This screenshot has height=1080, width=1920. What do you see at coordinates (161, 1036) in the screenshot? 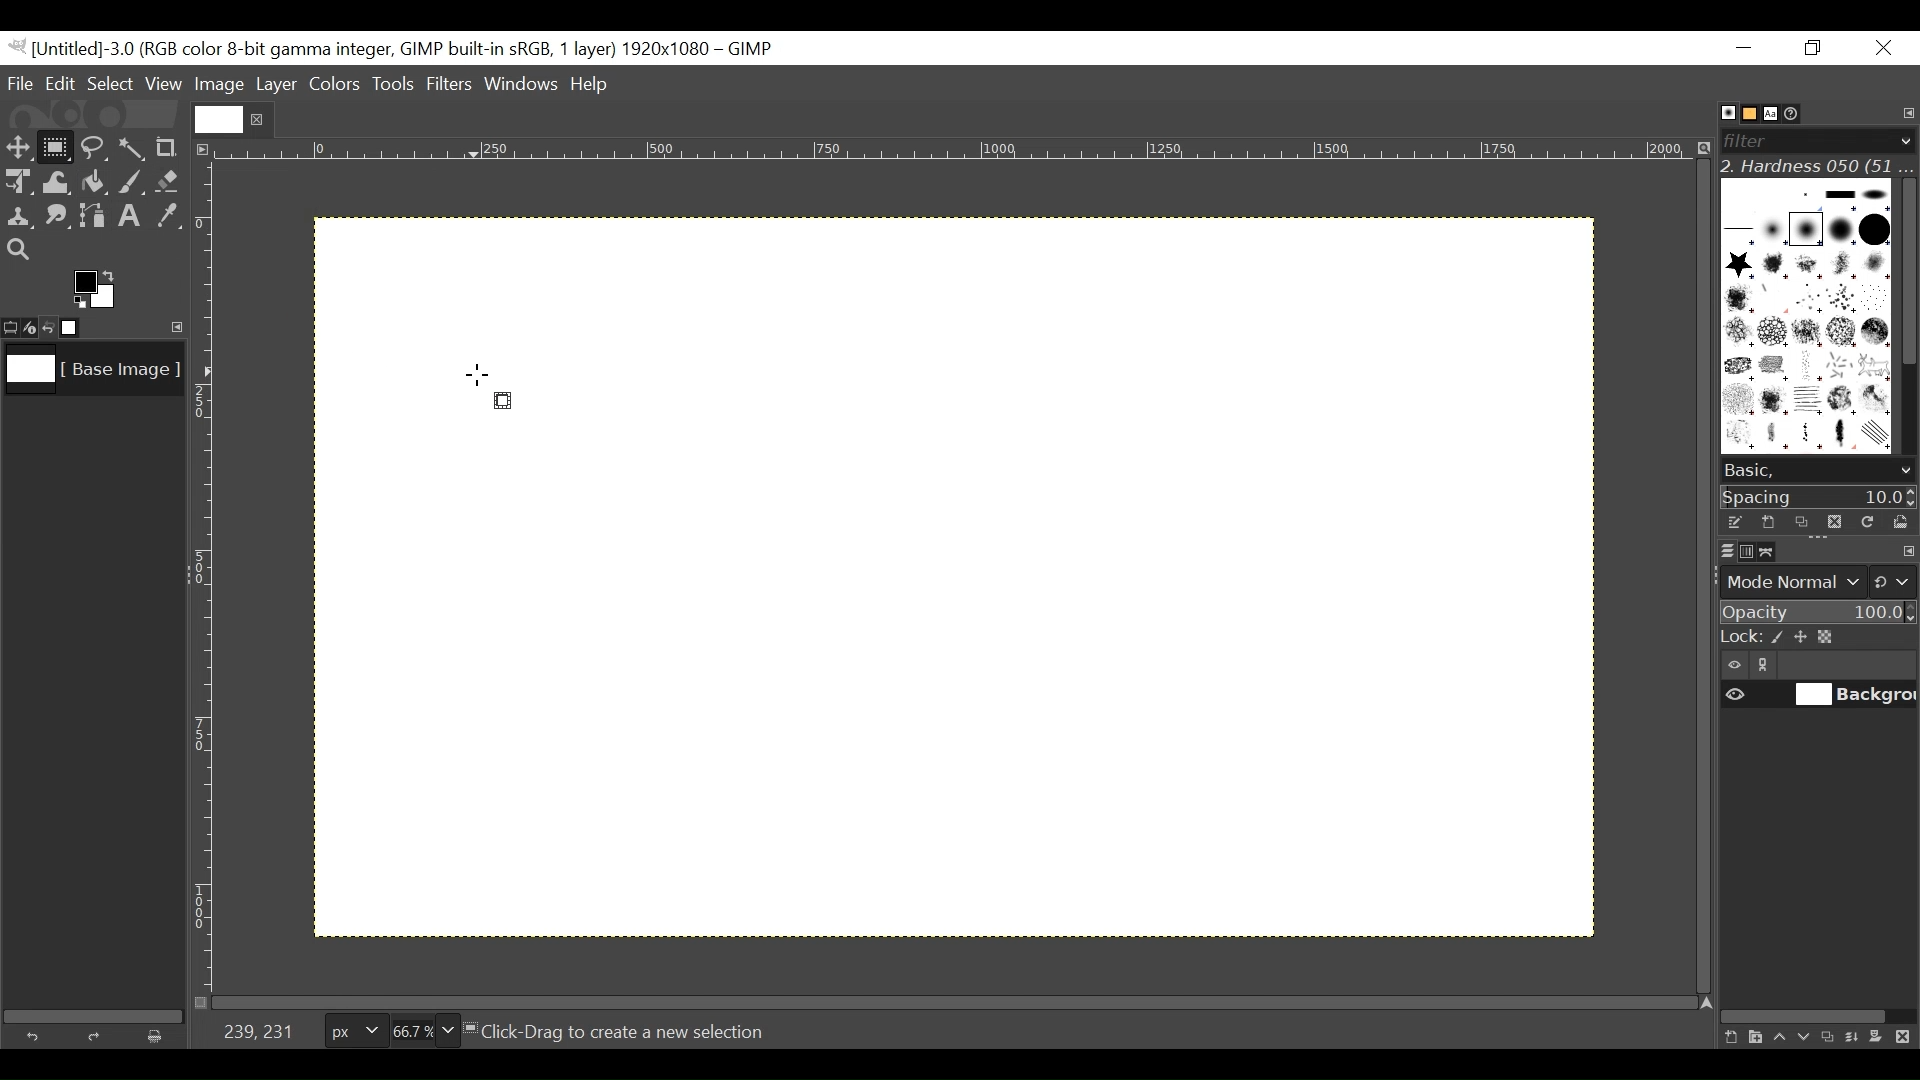
I see `Clear button` at bounding box center [161, 1036].